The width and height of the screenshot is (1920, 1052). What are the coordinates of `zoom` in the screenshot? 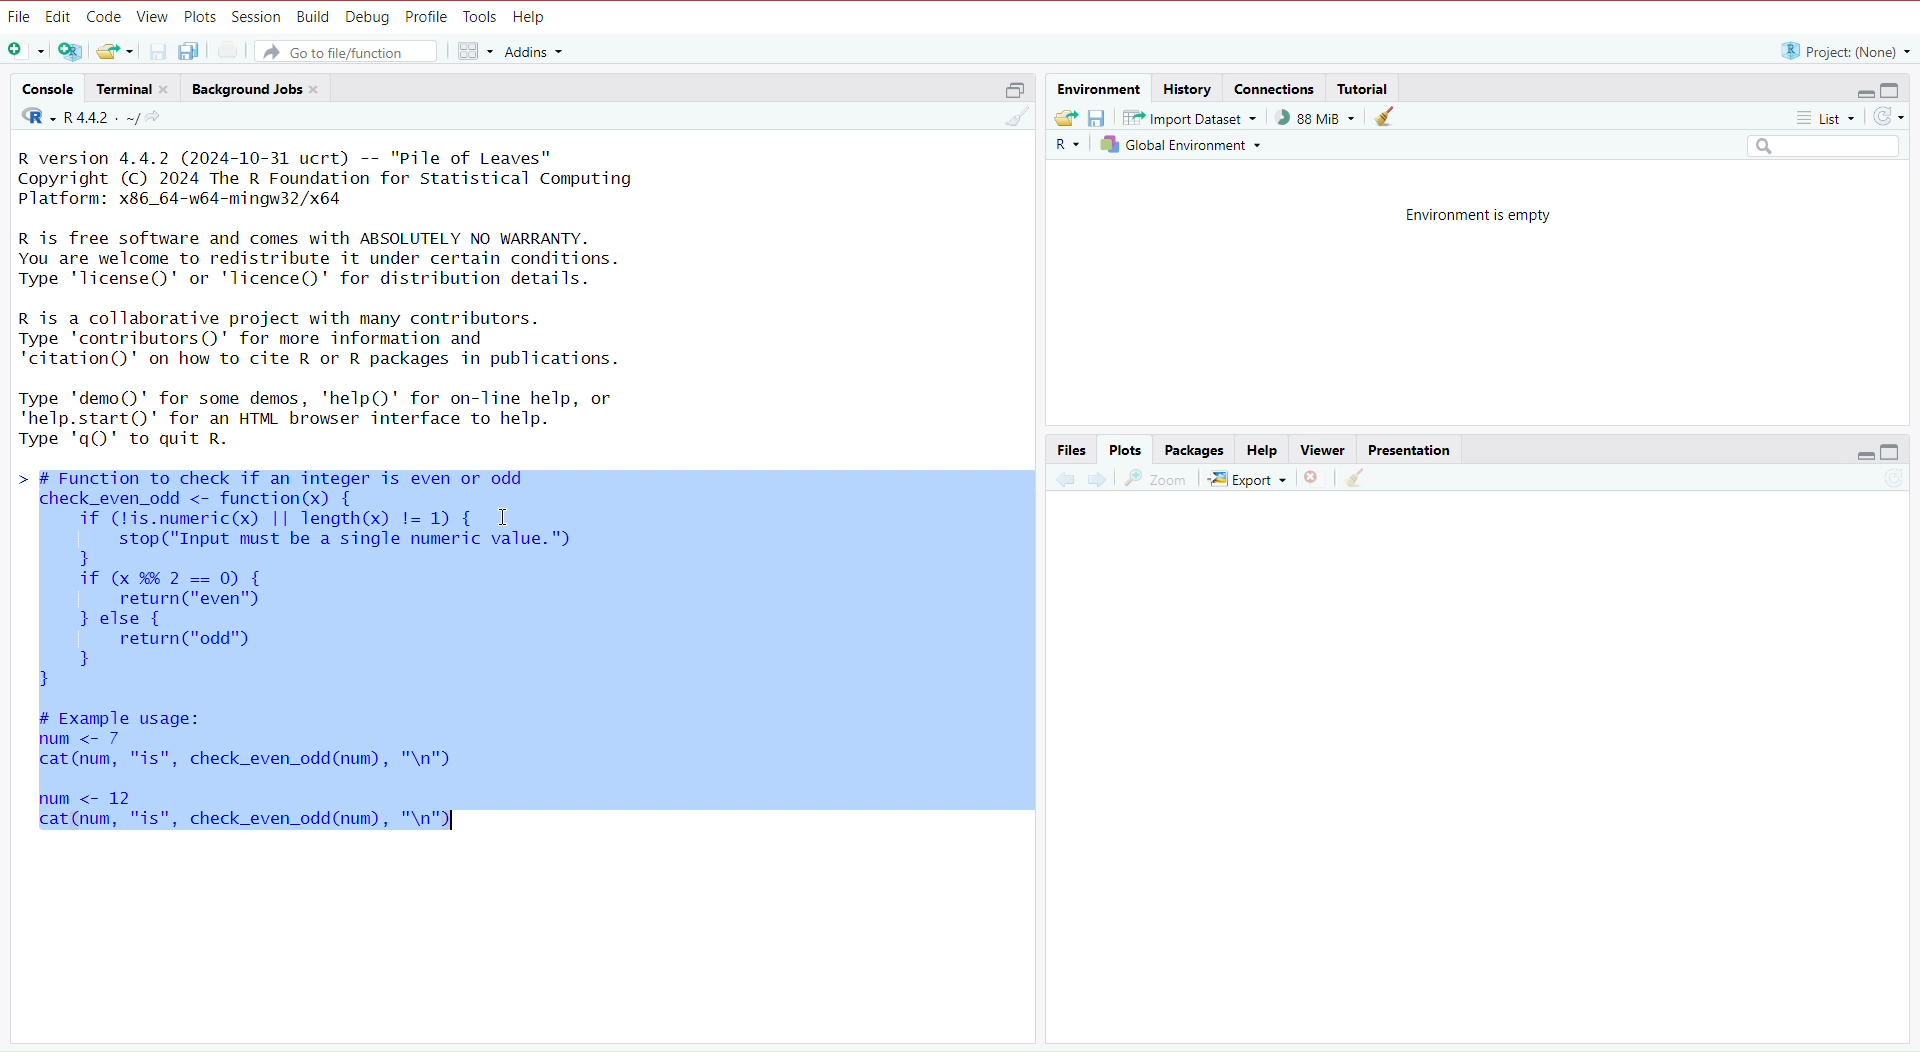 It's located at (1157, 481).